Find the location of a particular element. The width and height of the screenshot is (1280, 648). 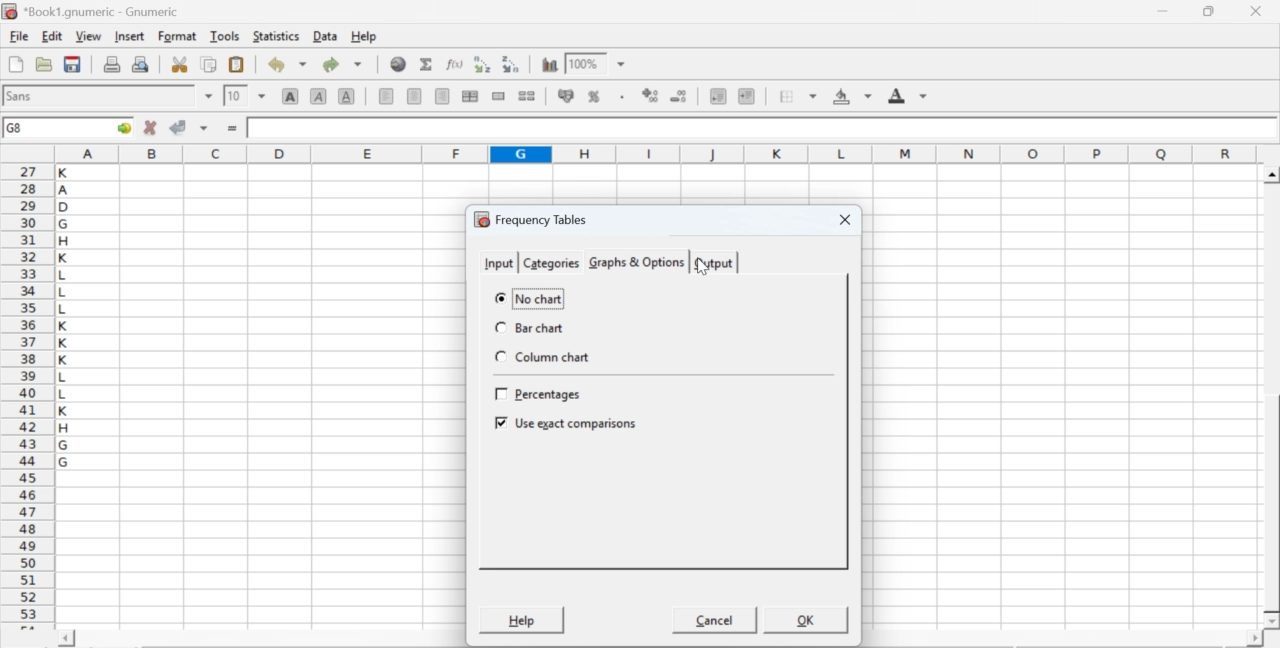

foreground is located at coordinates (908, 95).